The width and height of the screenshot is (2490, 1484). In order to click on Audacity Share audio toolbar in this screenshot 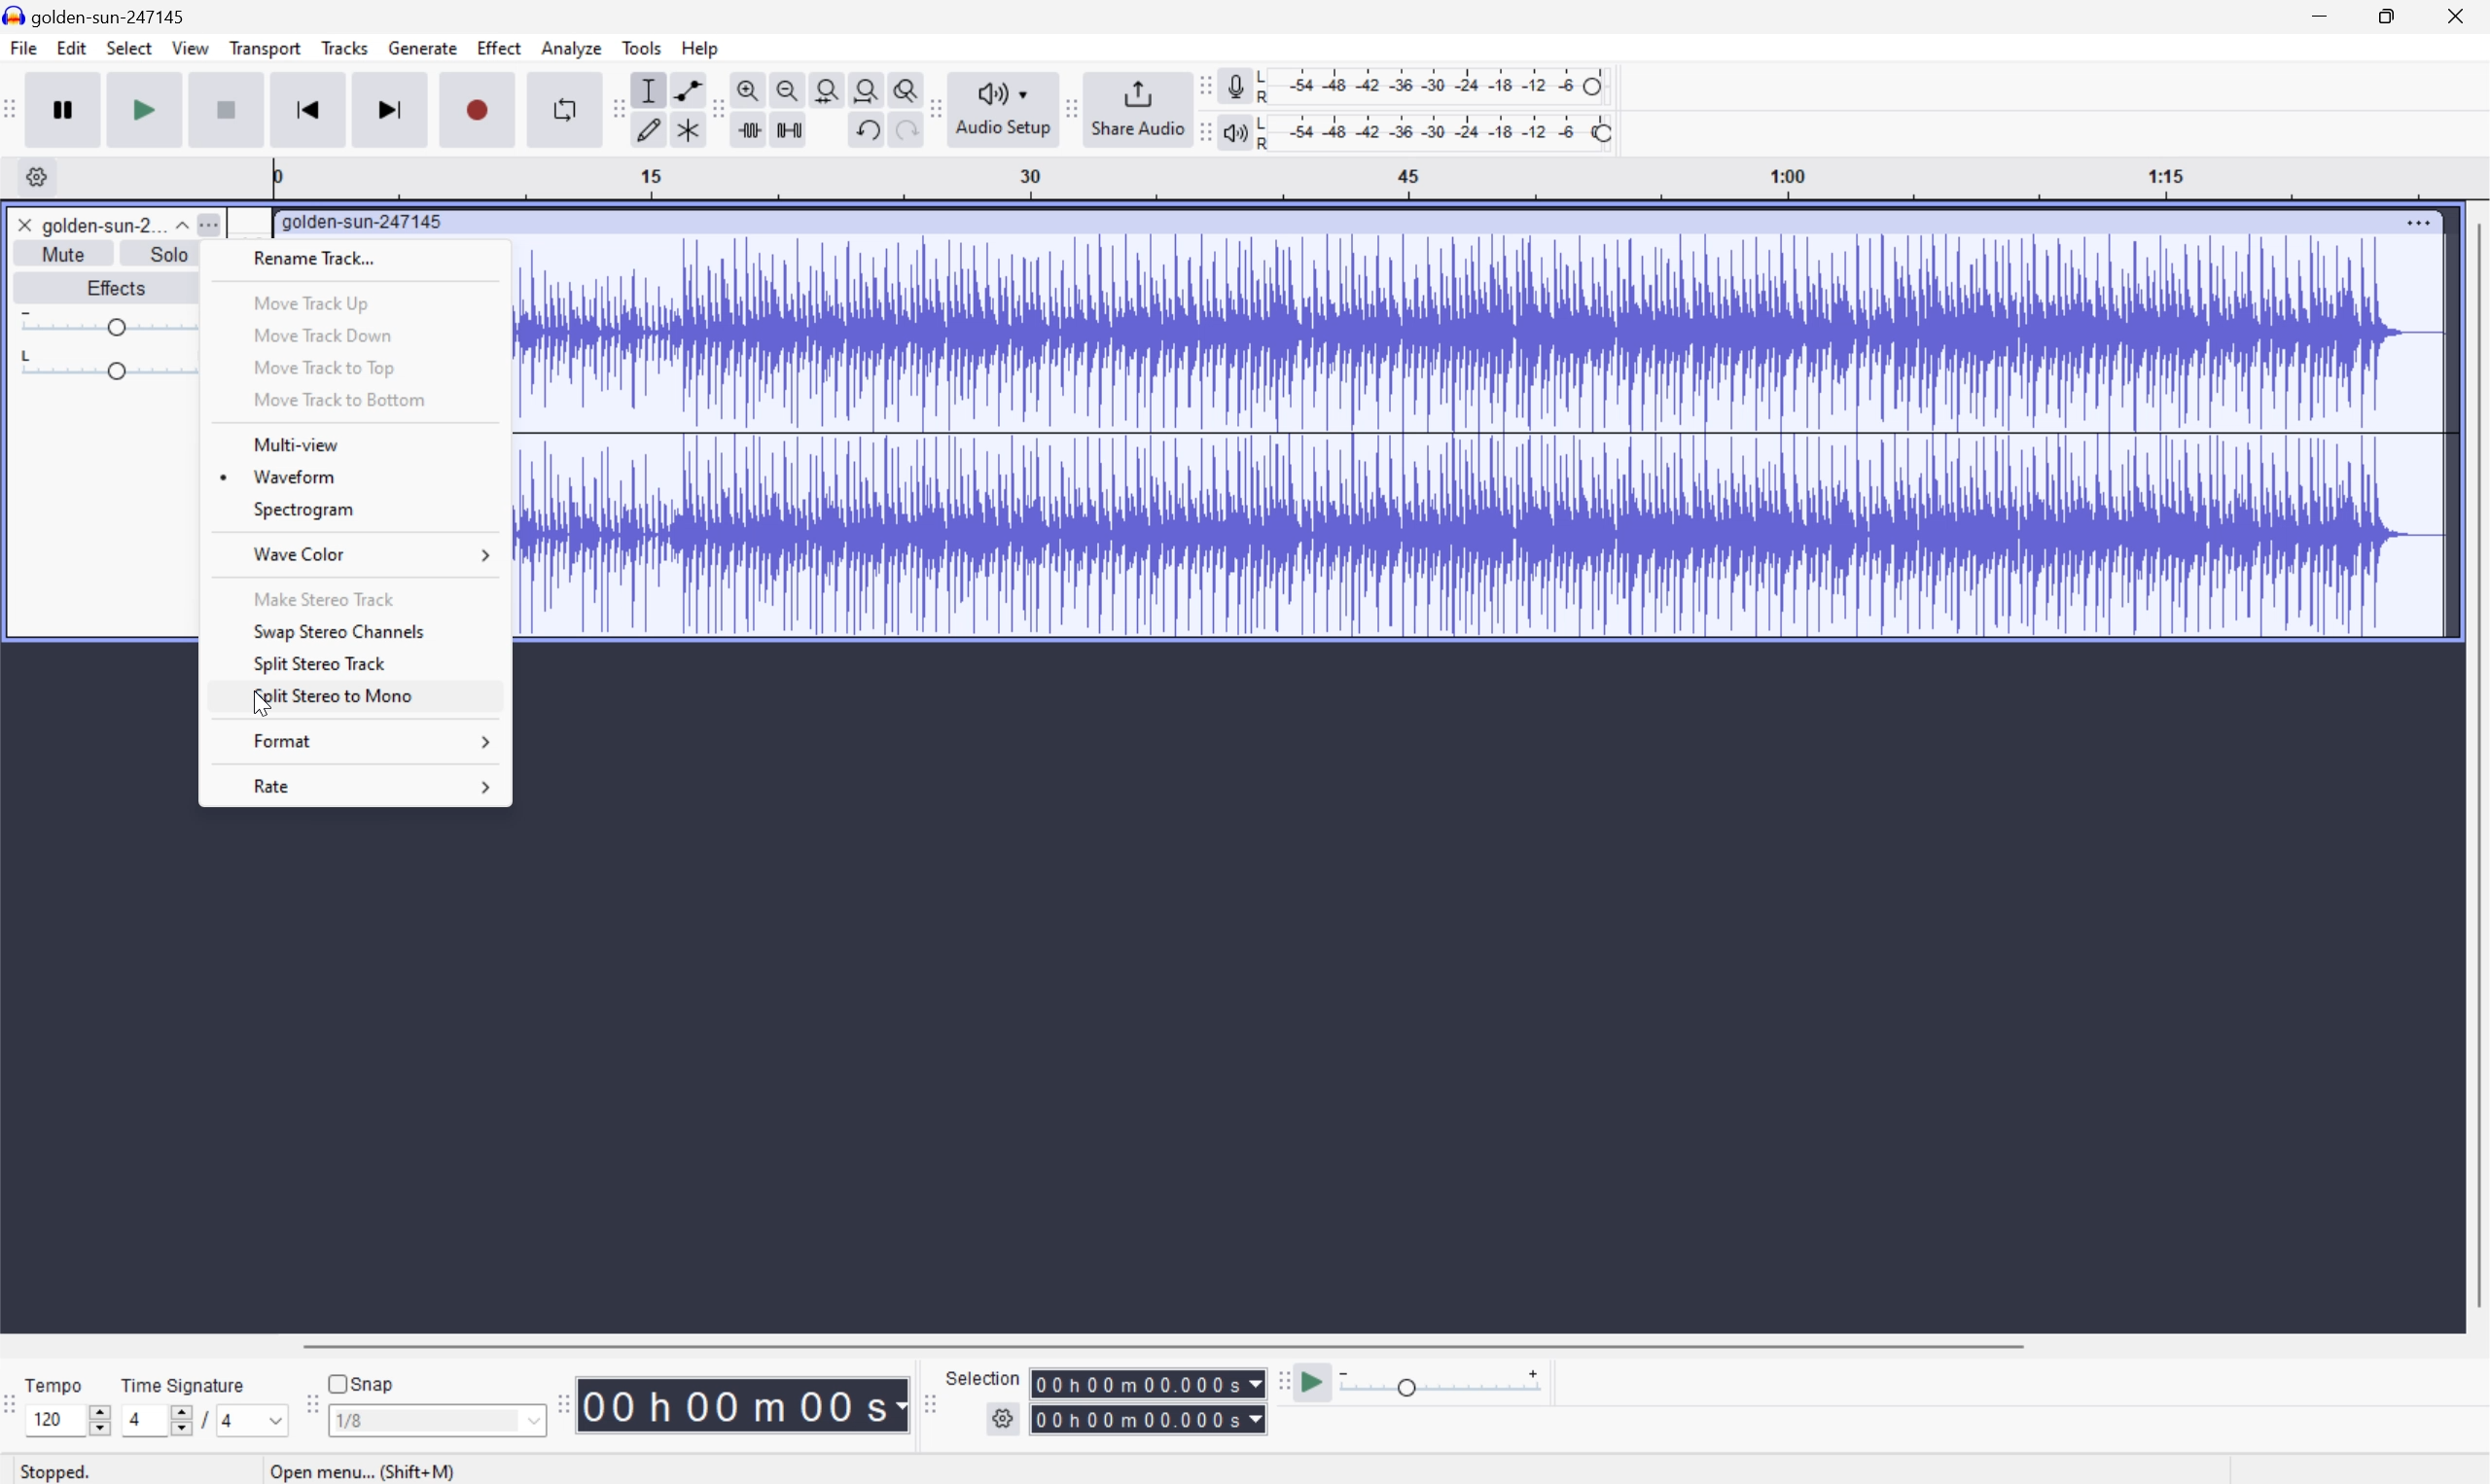, I will do `click(1066, 104)`.